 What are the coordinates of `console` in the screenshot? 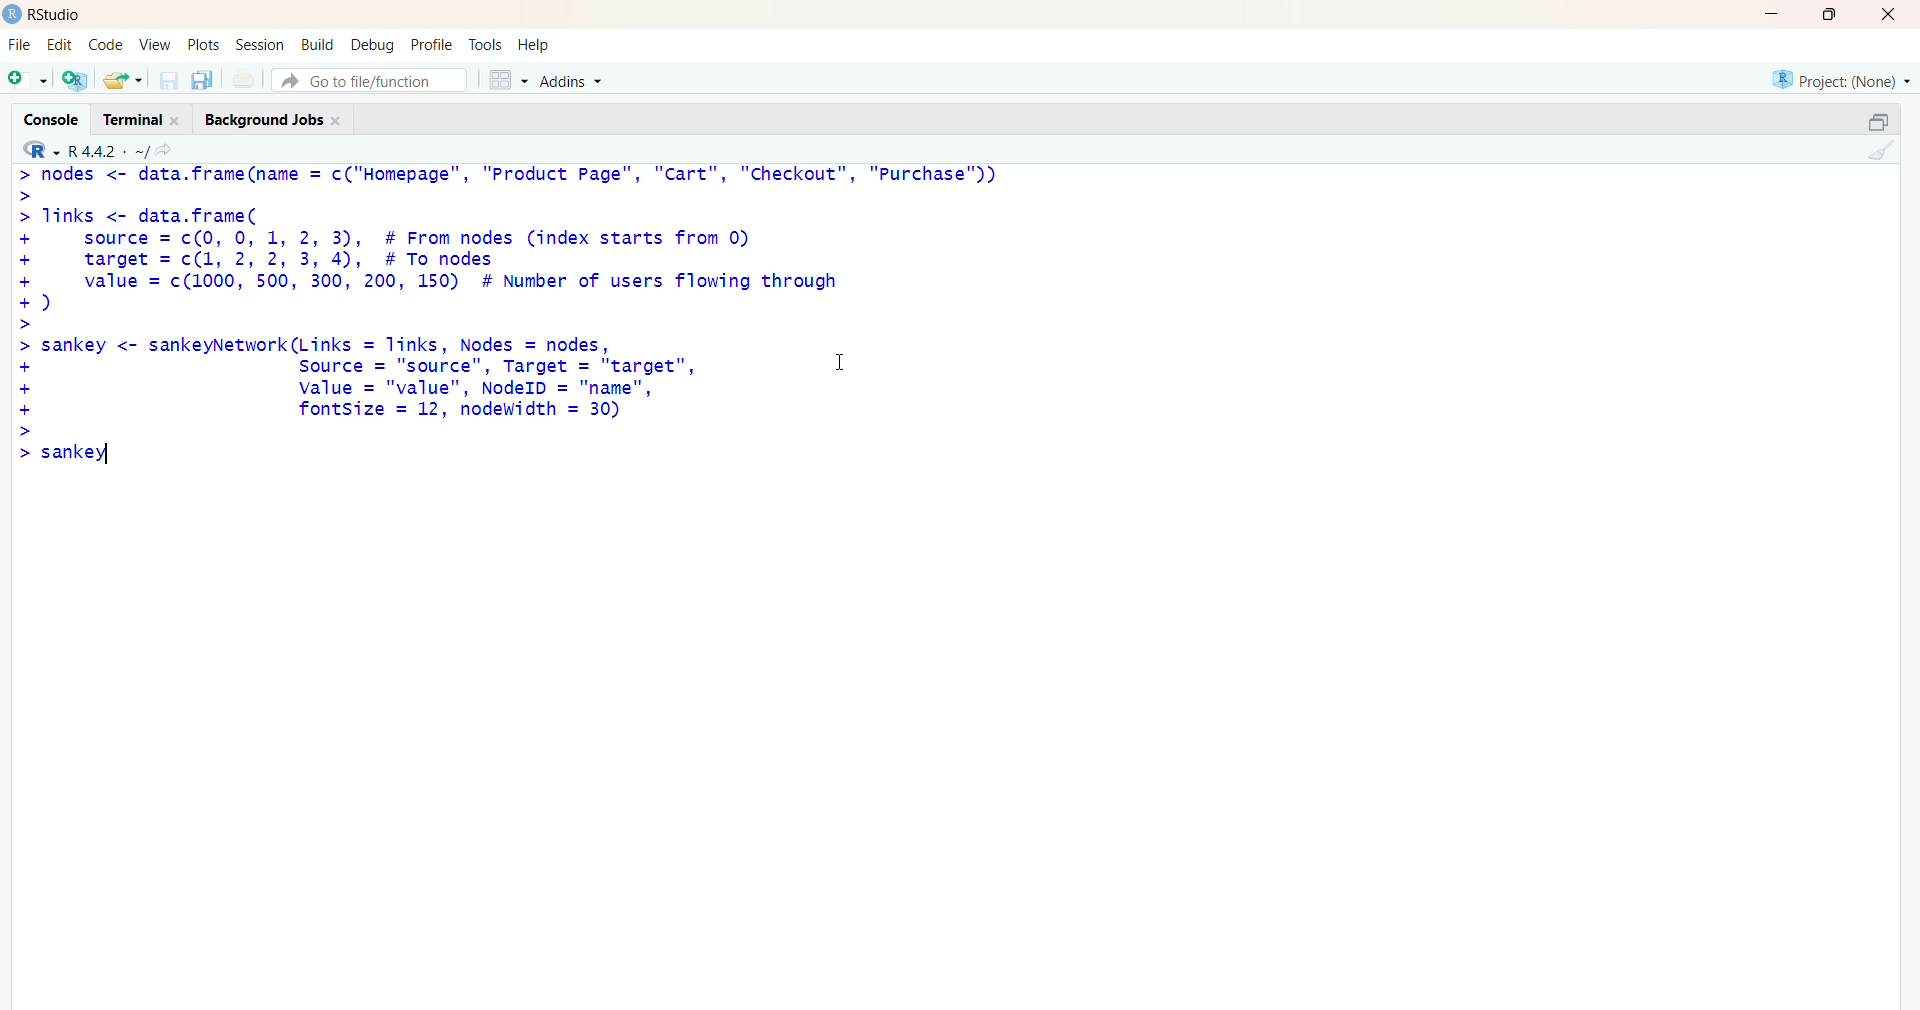 It's located at (43, 114).